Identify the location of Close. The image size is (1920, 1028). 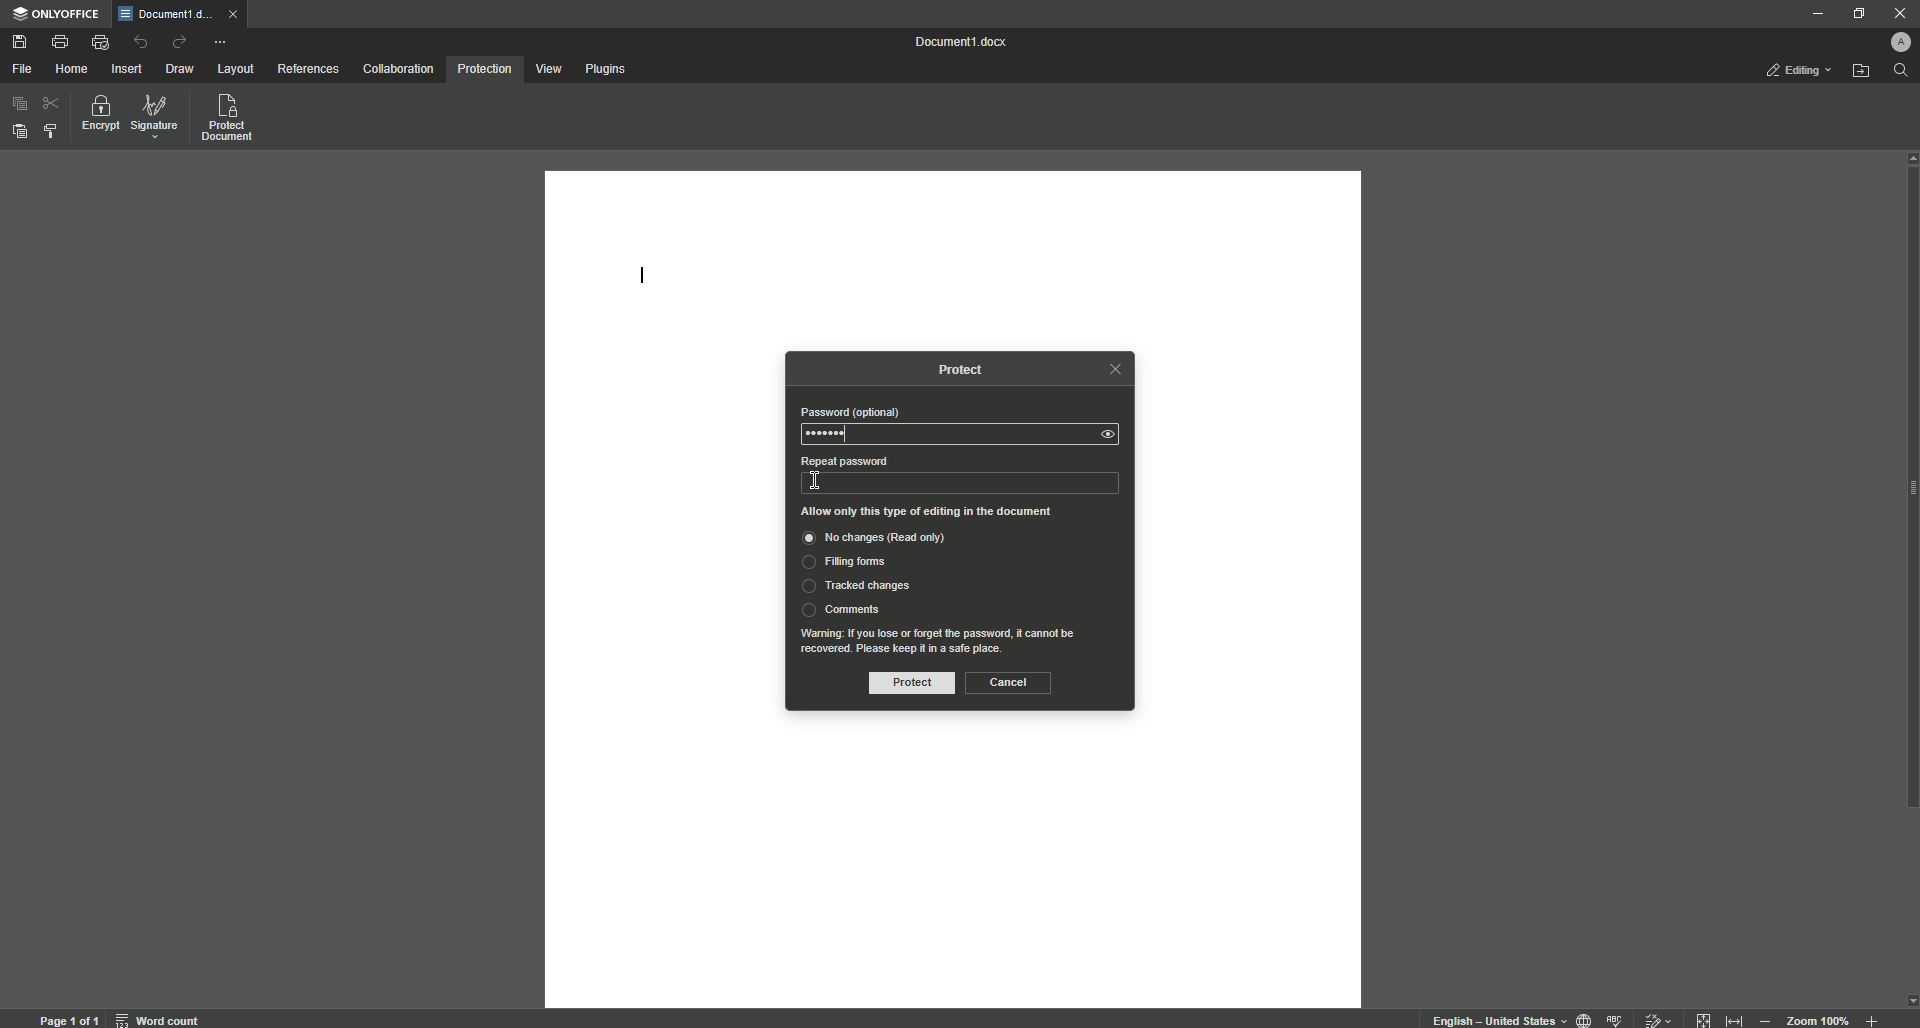
(1898, 12).